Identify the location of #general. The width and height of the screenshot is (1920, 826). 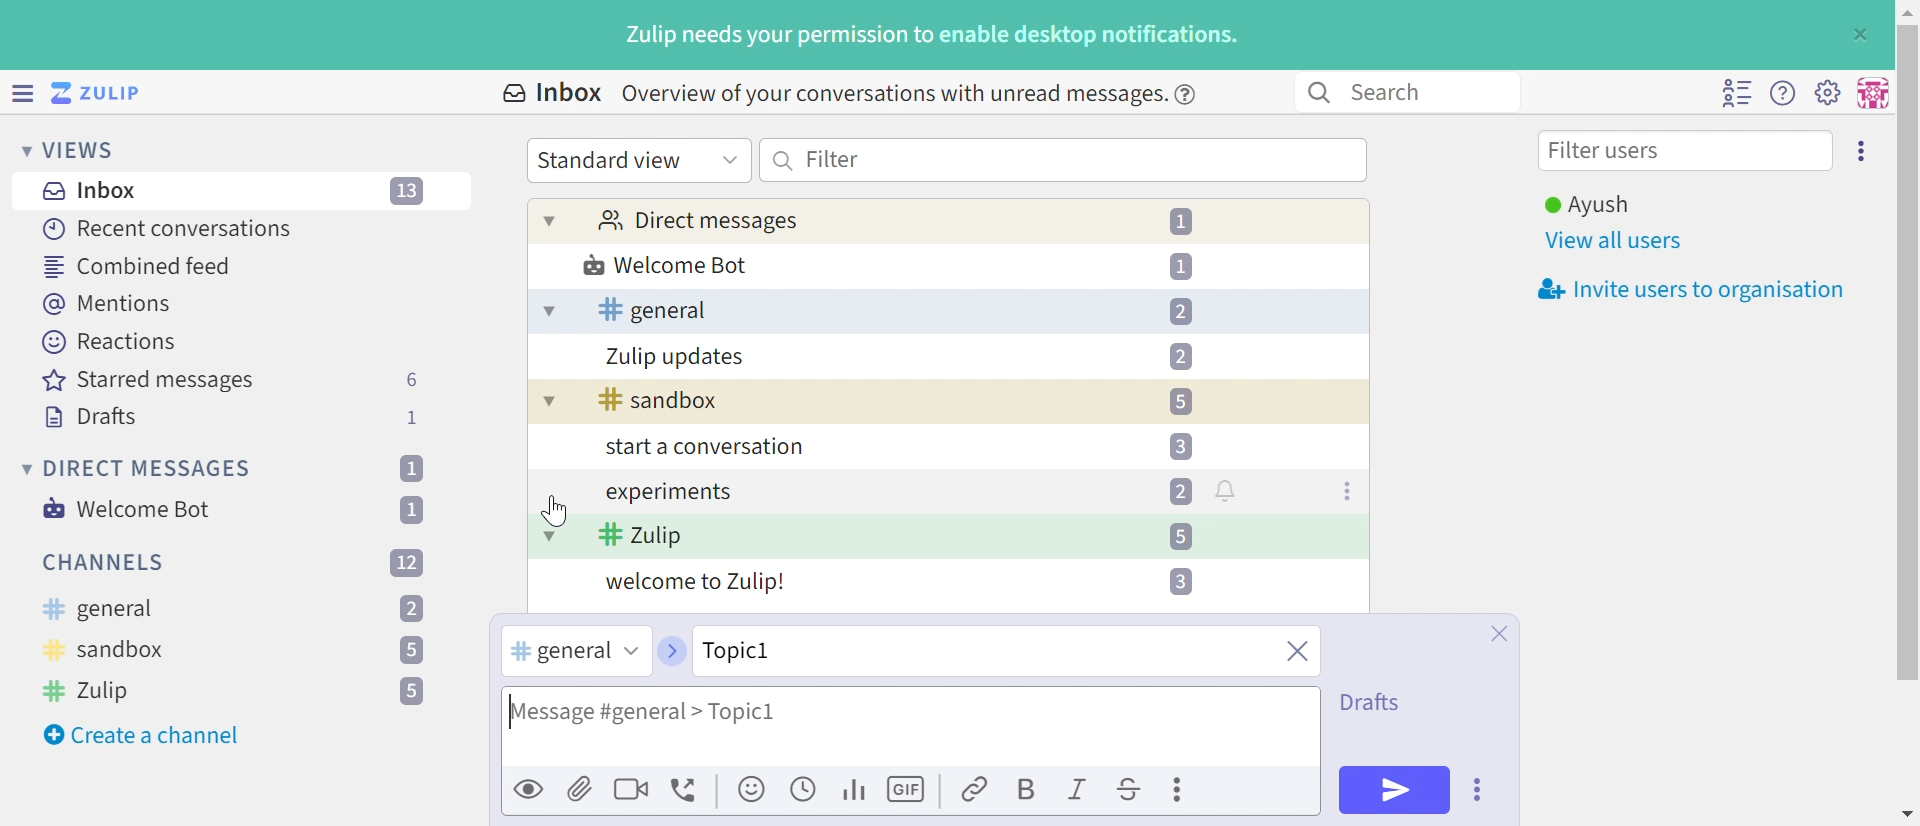
(557, 652).